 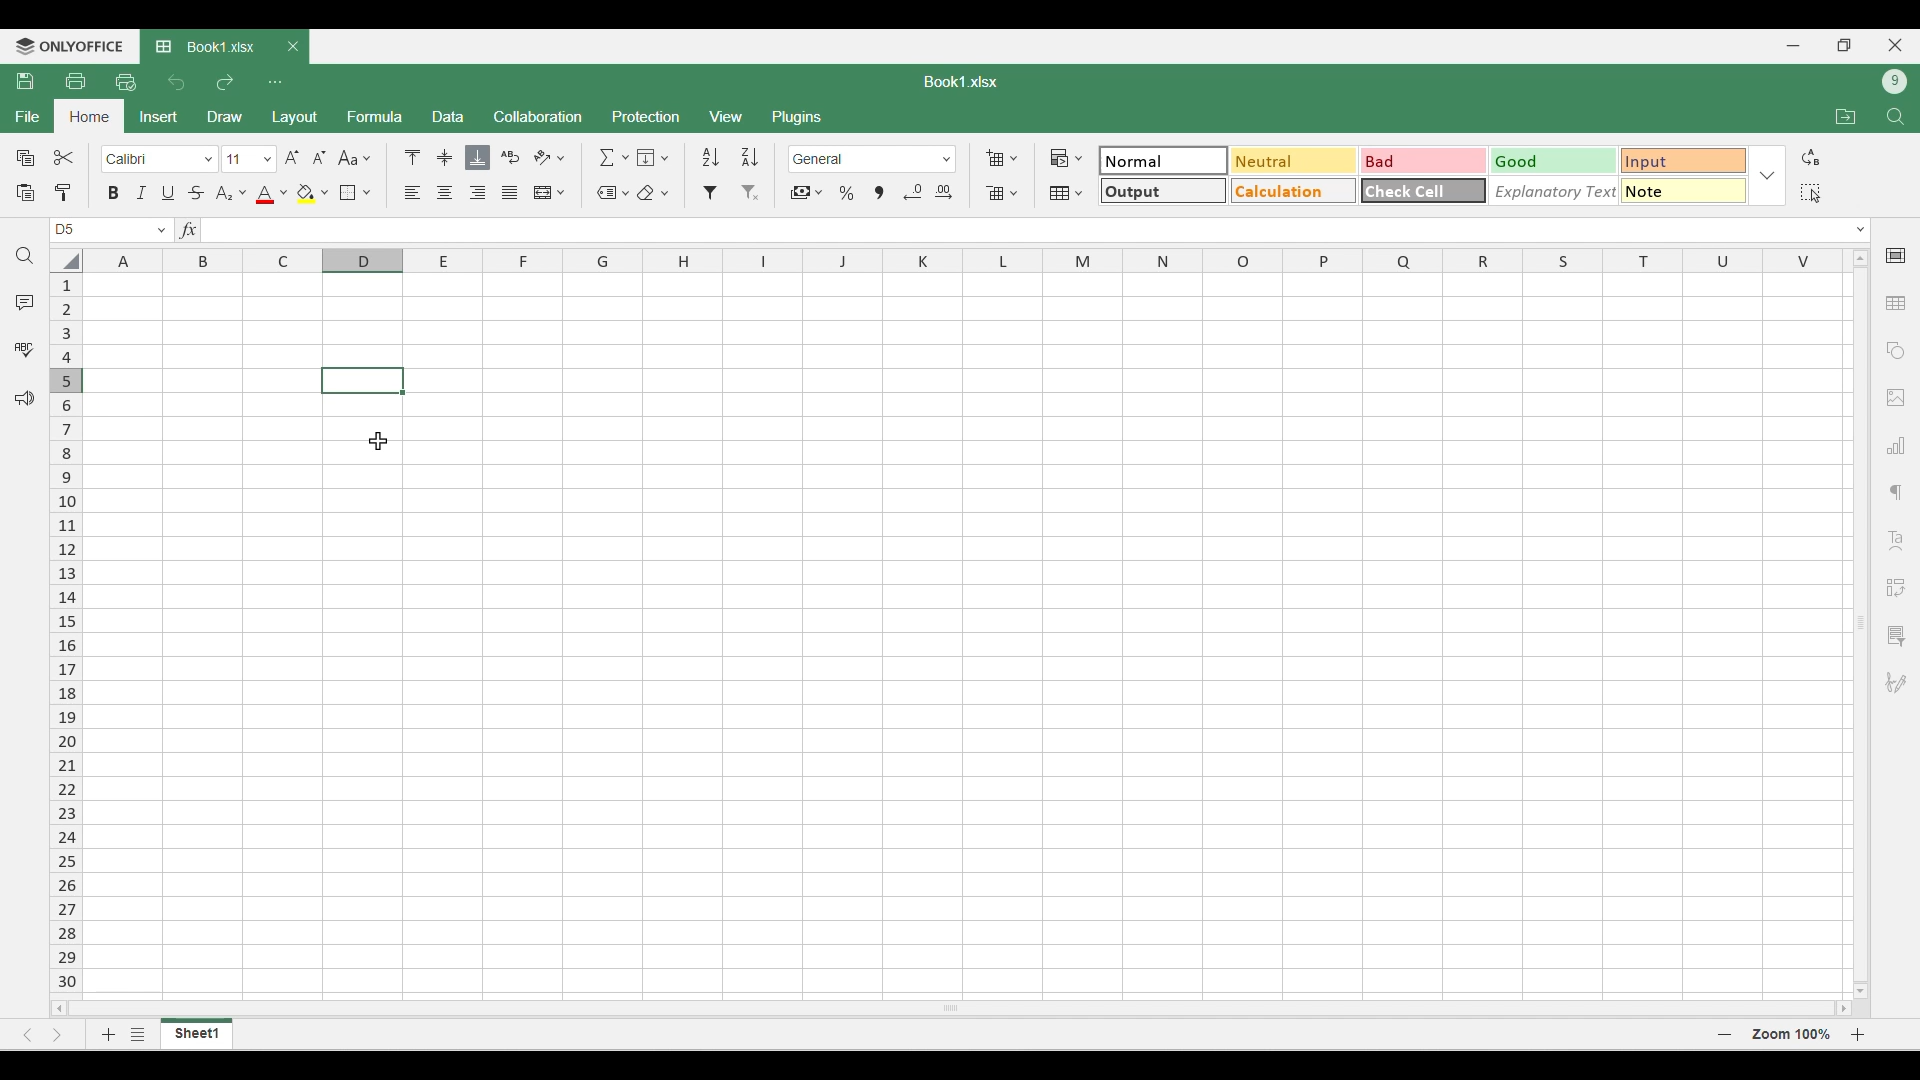 I want to click on Open file location, so click(x=1846, y=116).